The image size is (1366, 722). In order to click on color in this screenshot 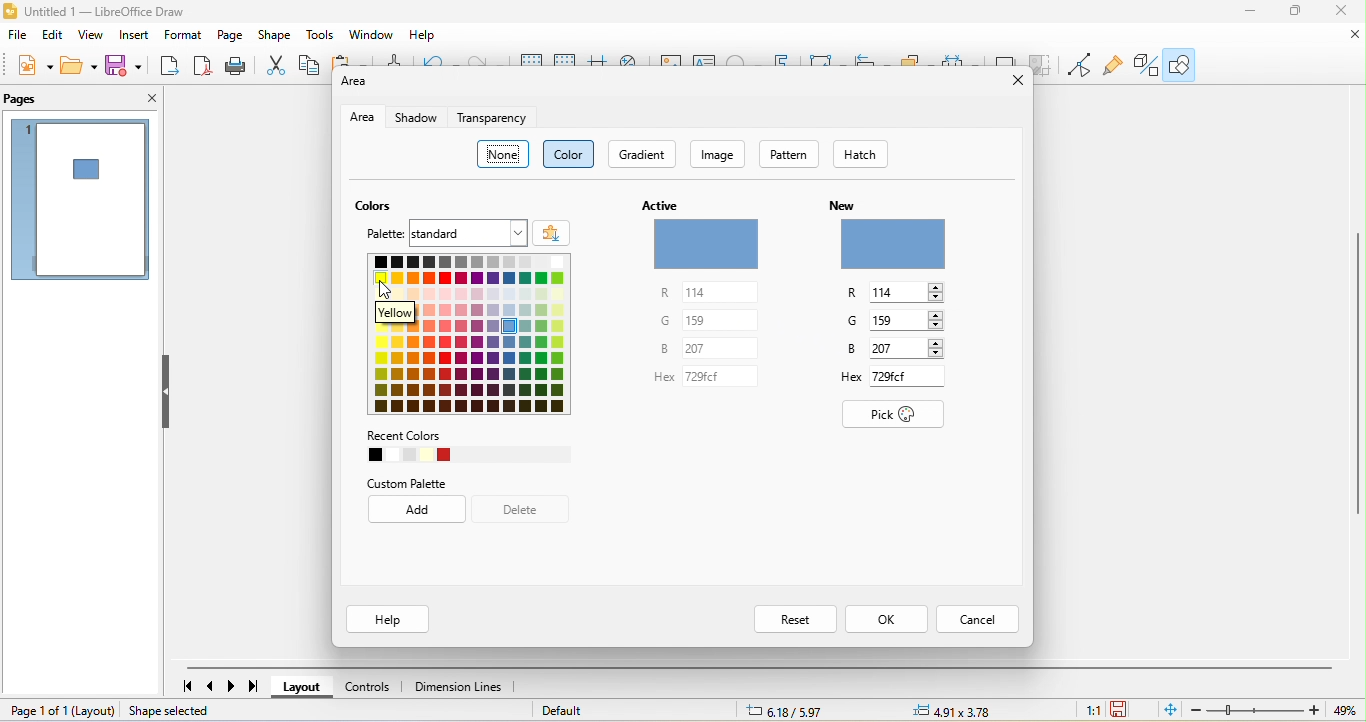, I will do `click(573, 154)`.